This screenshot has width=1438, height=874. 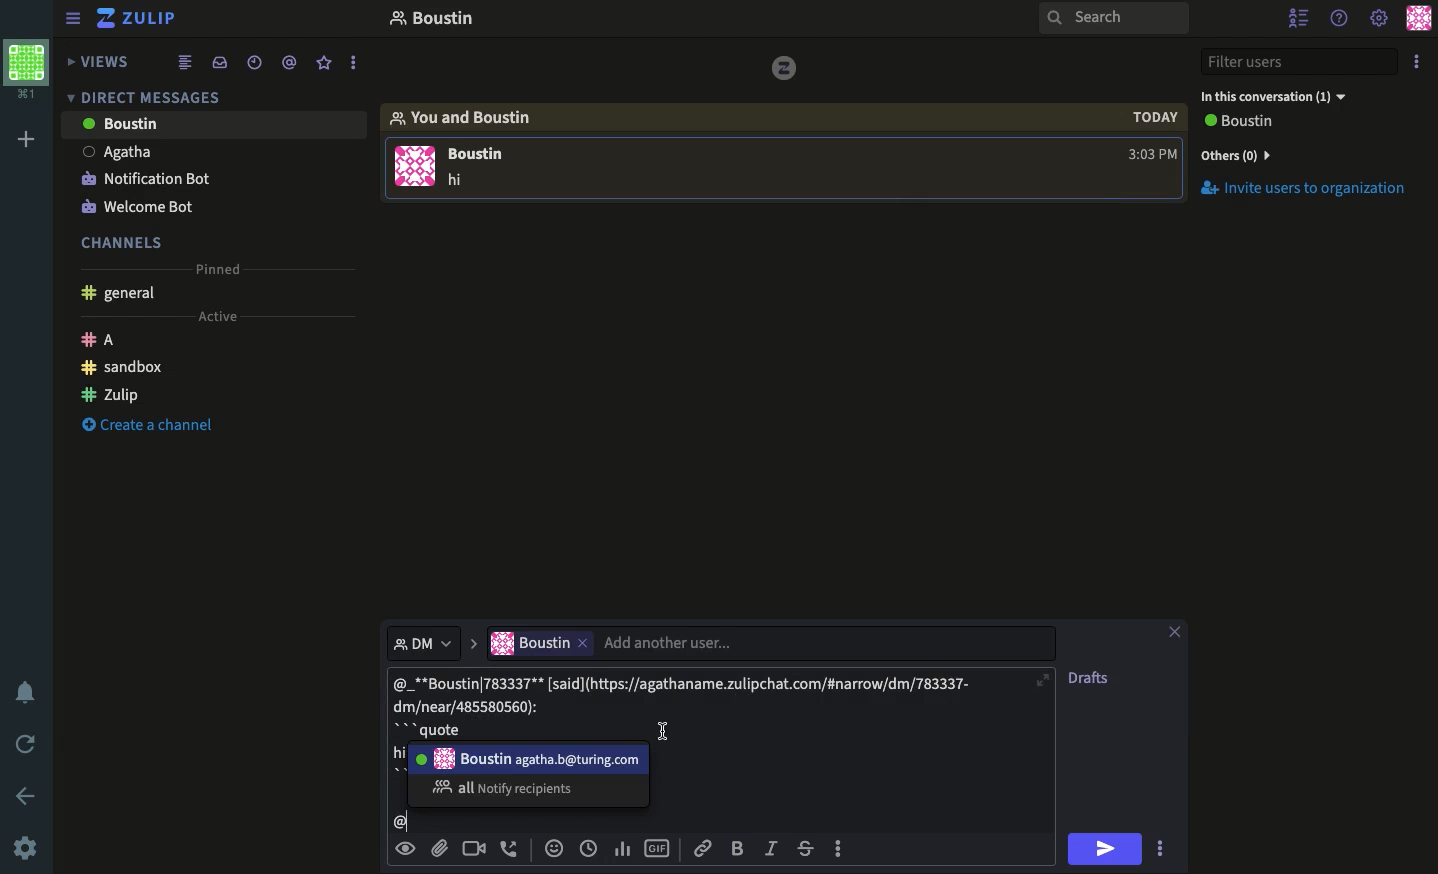 I want to click on Thread dropdown, so click(x=417, y=641).